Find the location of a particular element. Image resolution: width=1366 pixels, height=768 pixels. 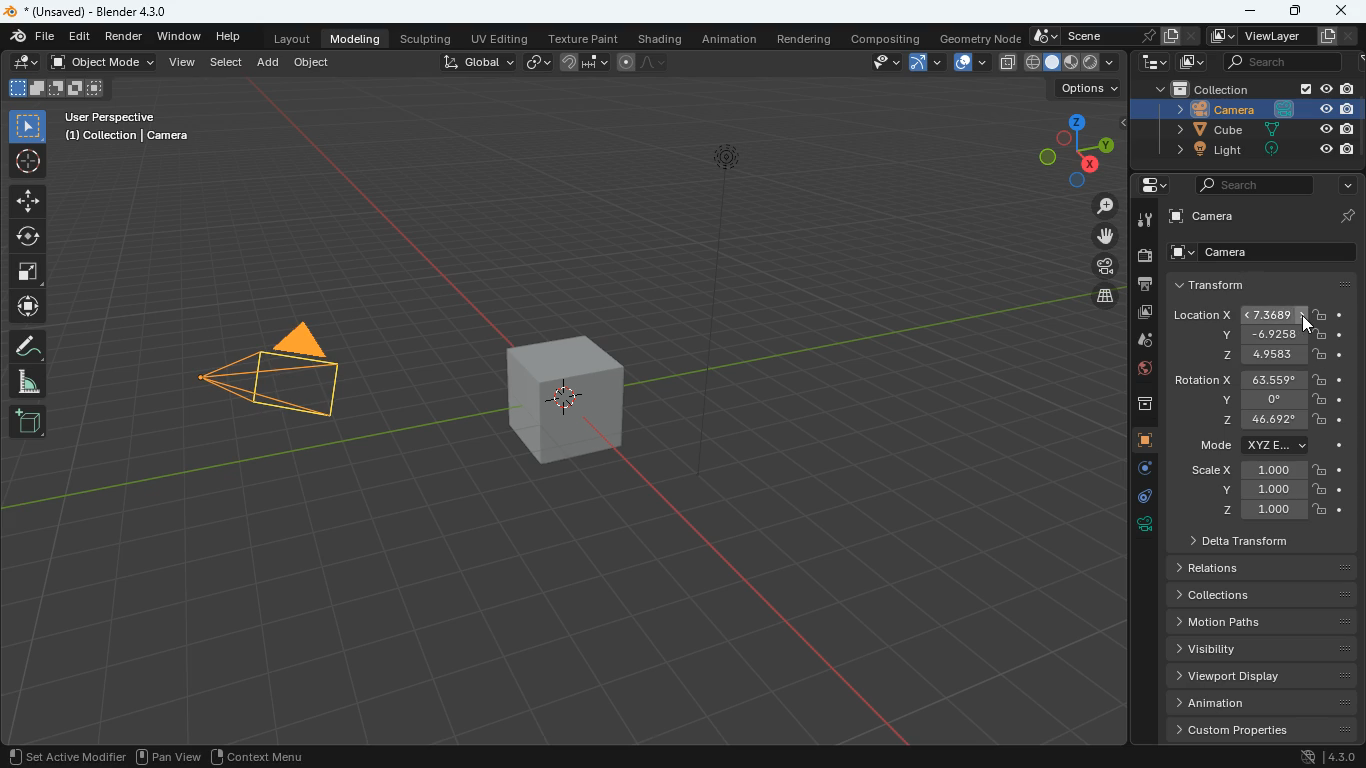

link is located at coordinates (535, 62).